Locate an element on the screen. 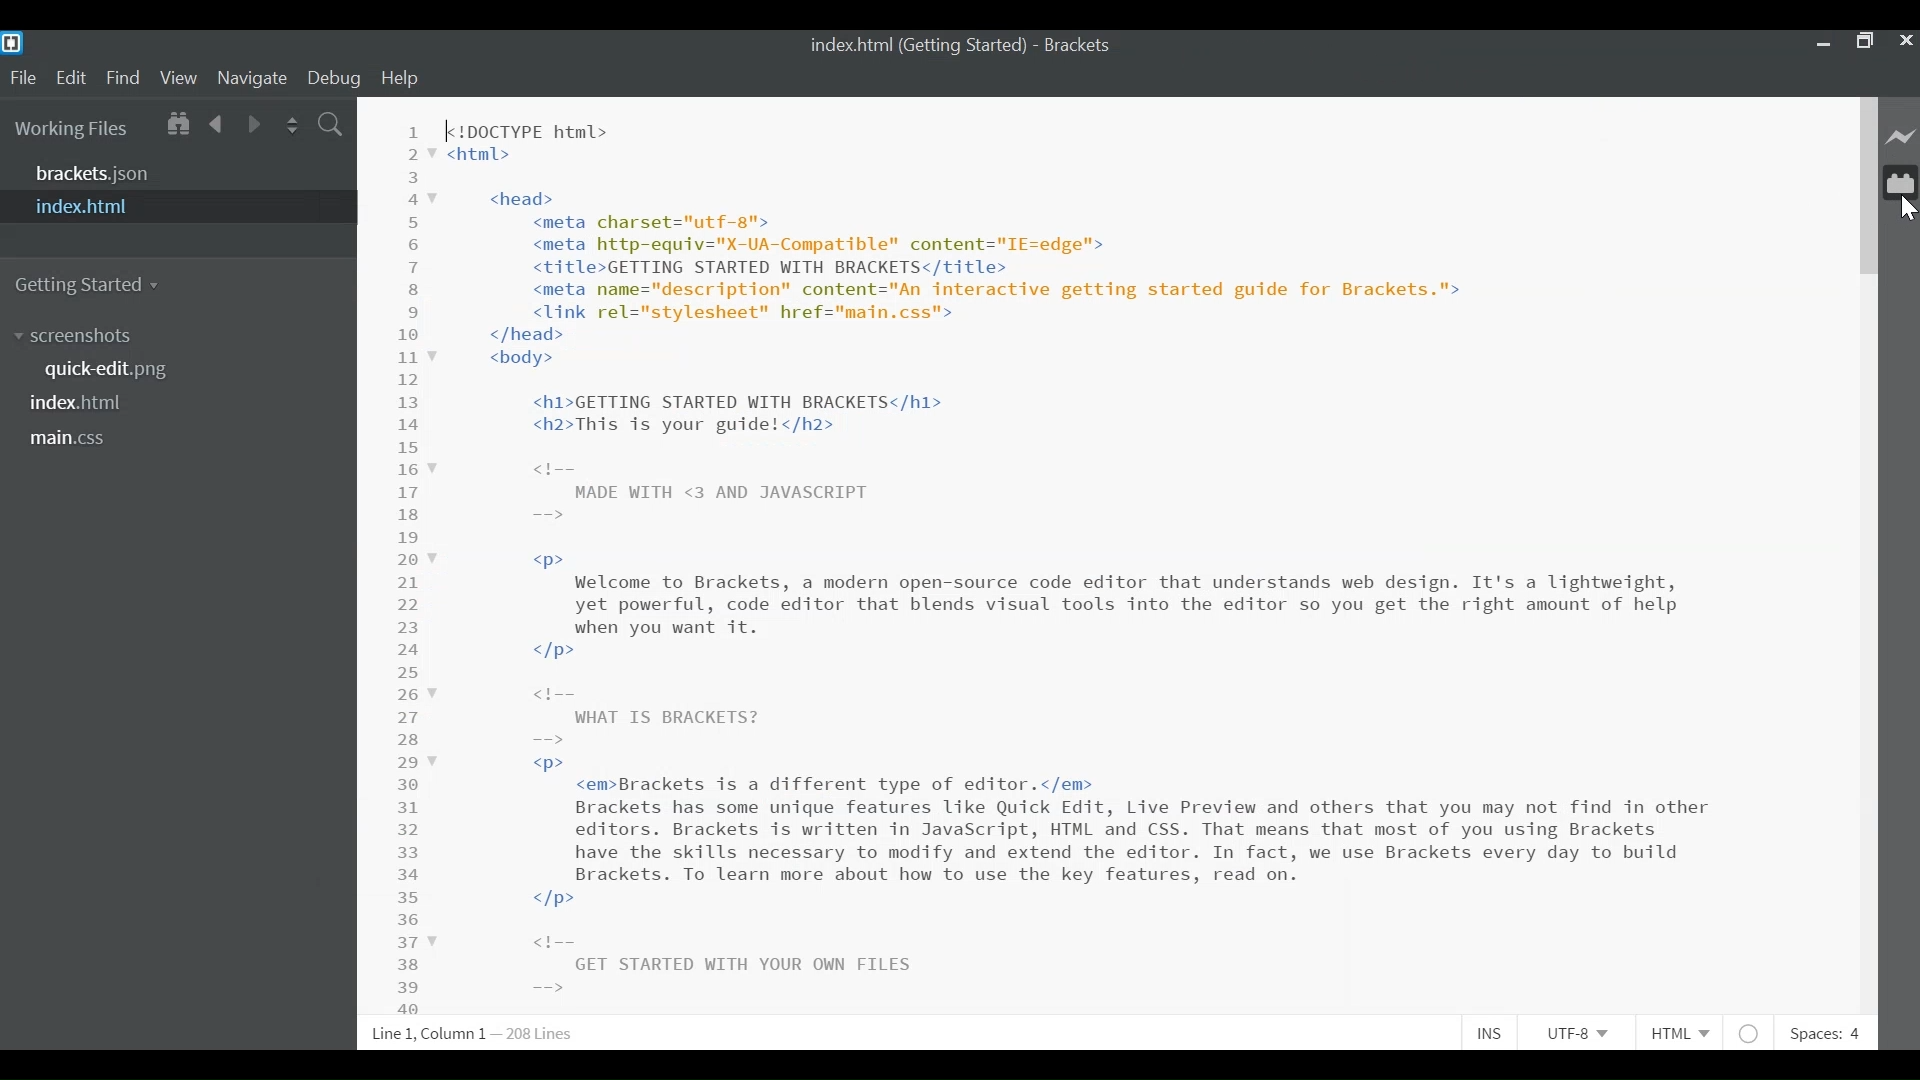 The image size is (1920, 1080). Find is located at coordinates (123, 79).